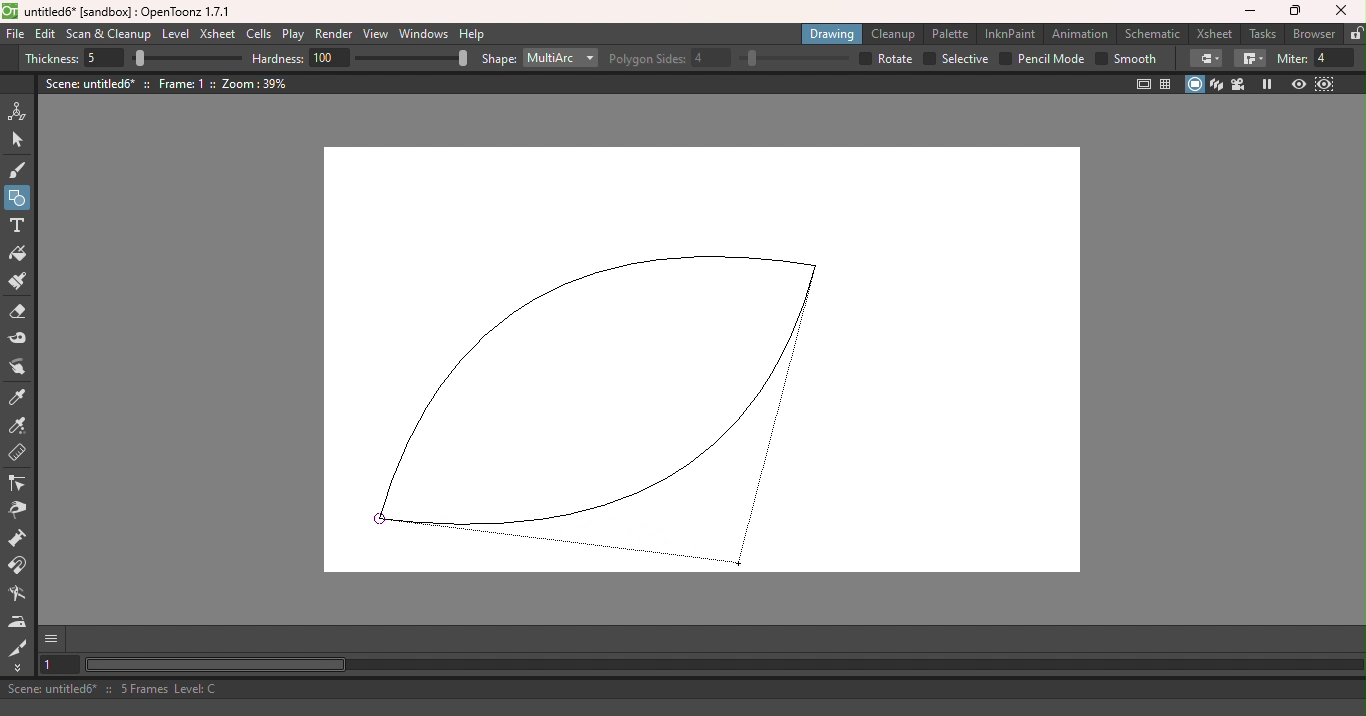  Describe the element at coordinates (19, 282) in the screenshot. I see `Paint brush` at that location.